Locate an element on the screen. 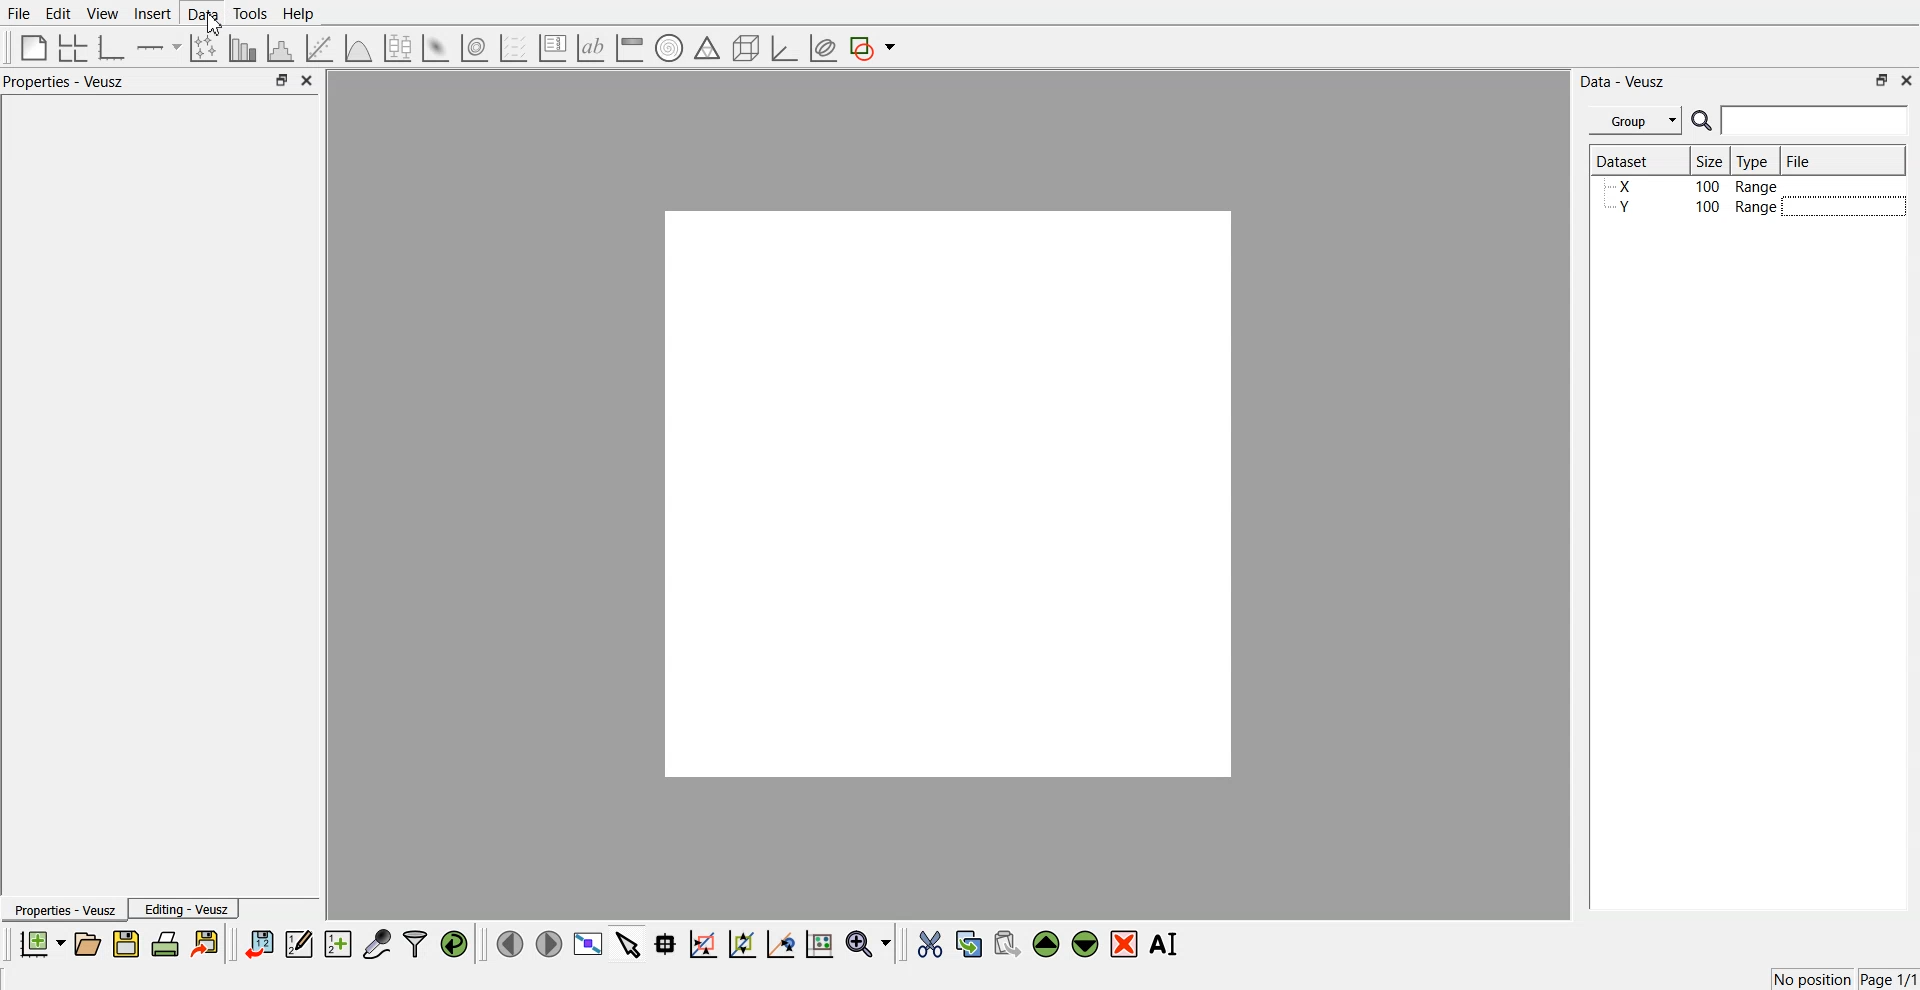 This screenshot has height=990, width=1920. Blank page is located at coordinates (34, 47).